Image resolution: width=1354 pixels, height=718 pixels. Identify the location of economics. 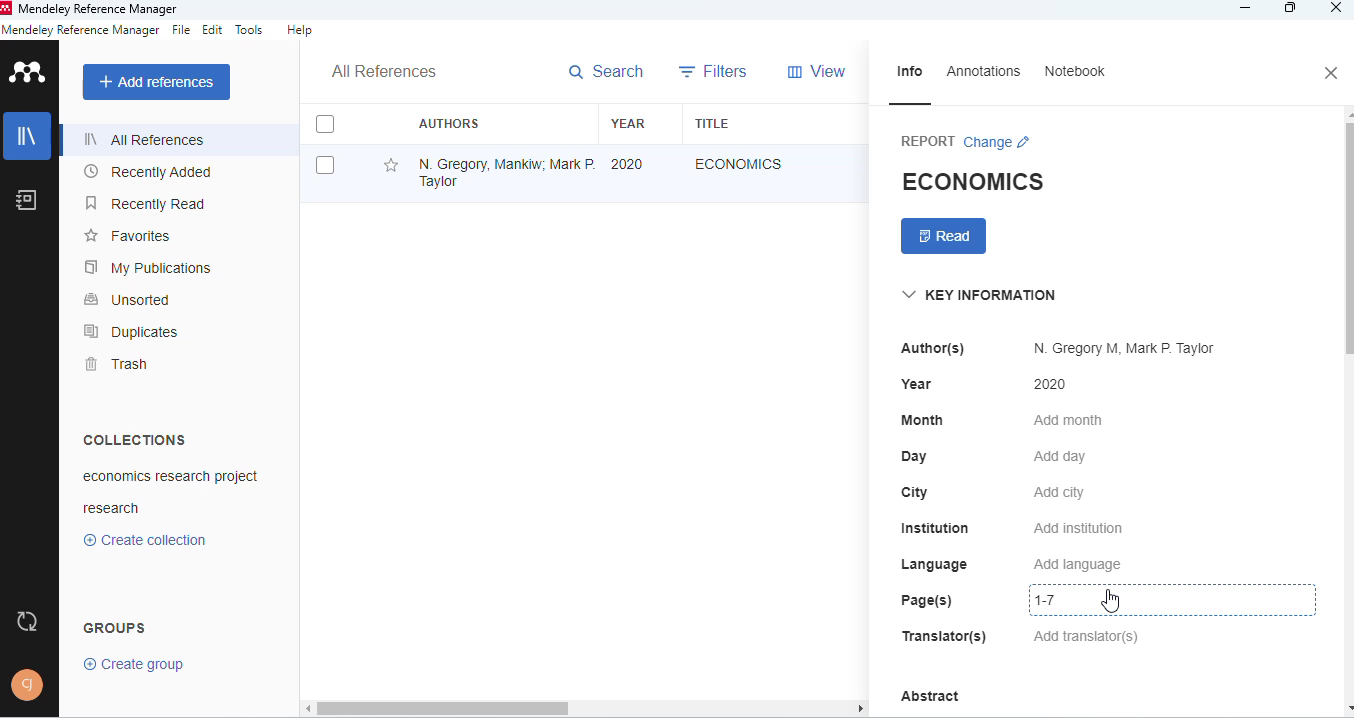
(972, 181).